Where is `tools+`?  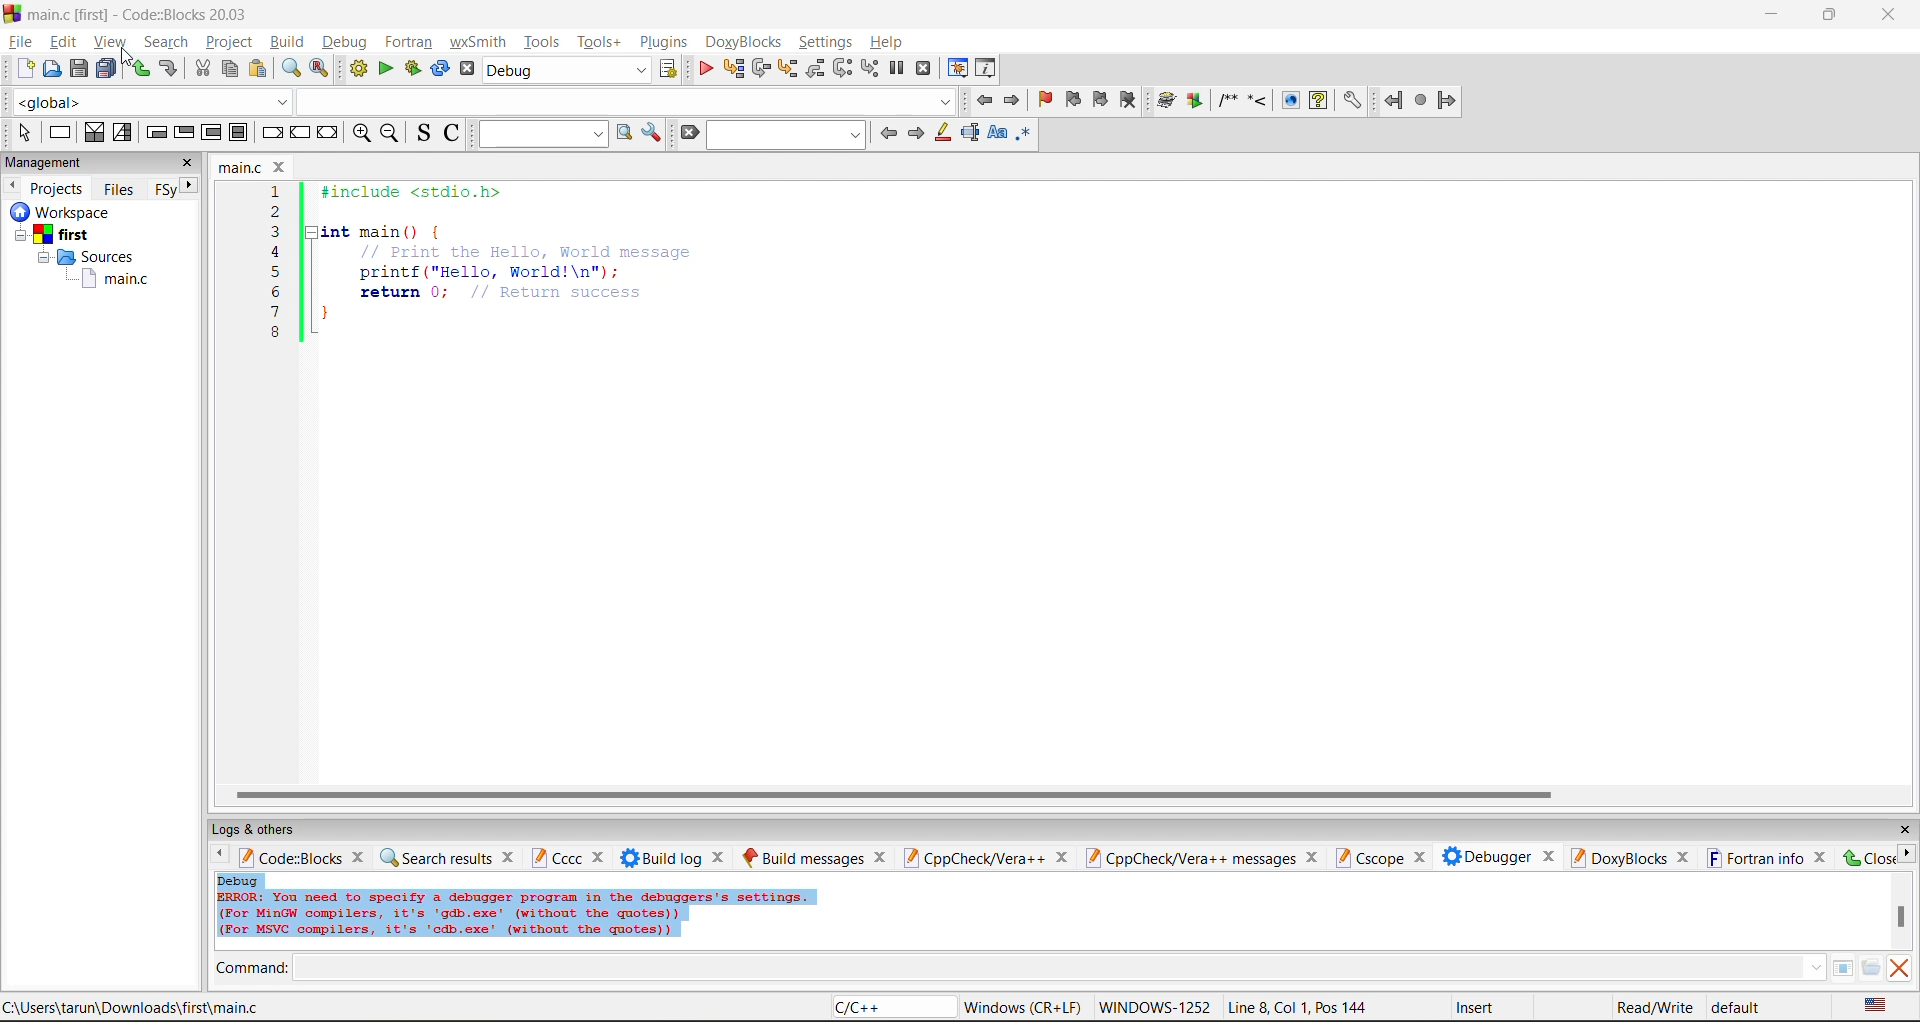 tools+ is located at coordinates (600, 41).